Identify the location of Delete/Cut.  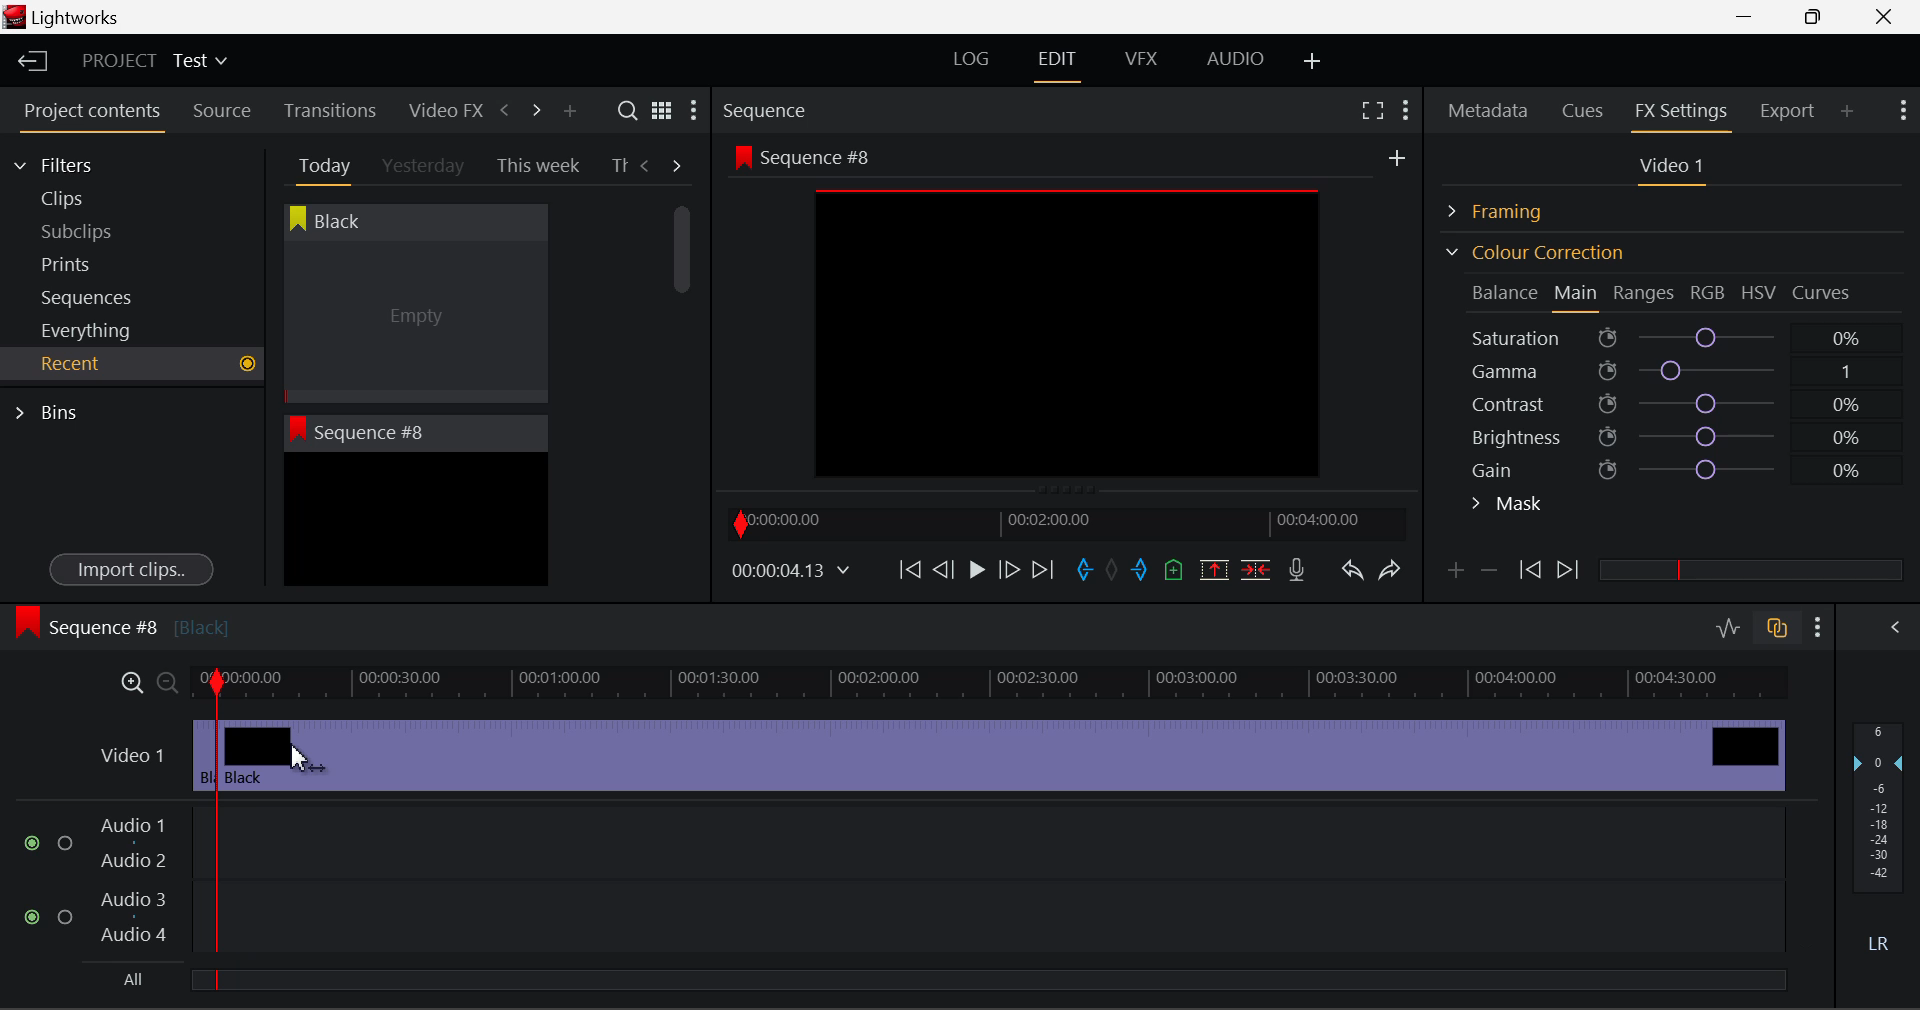
(1256, 569).